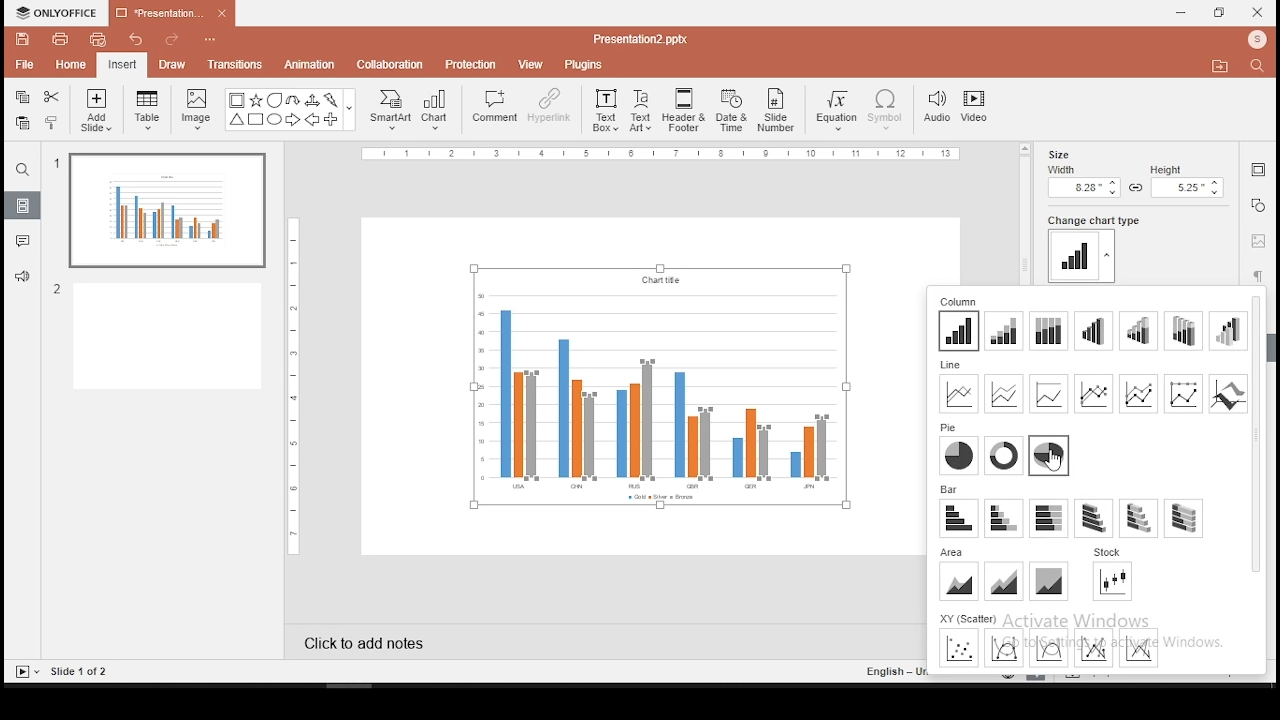 The height and width of the screenshot is (720, 1280). Describe the element at coordinates (1090, 220) in the screenshot. I see `Change chart type` at that location.